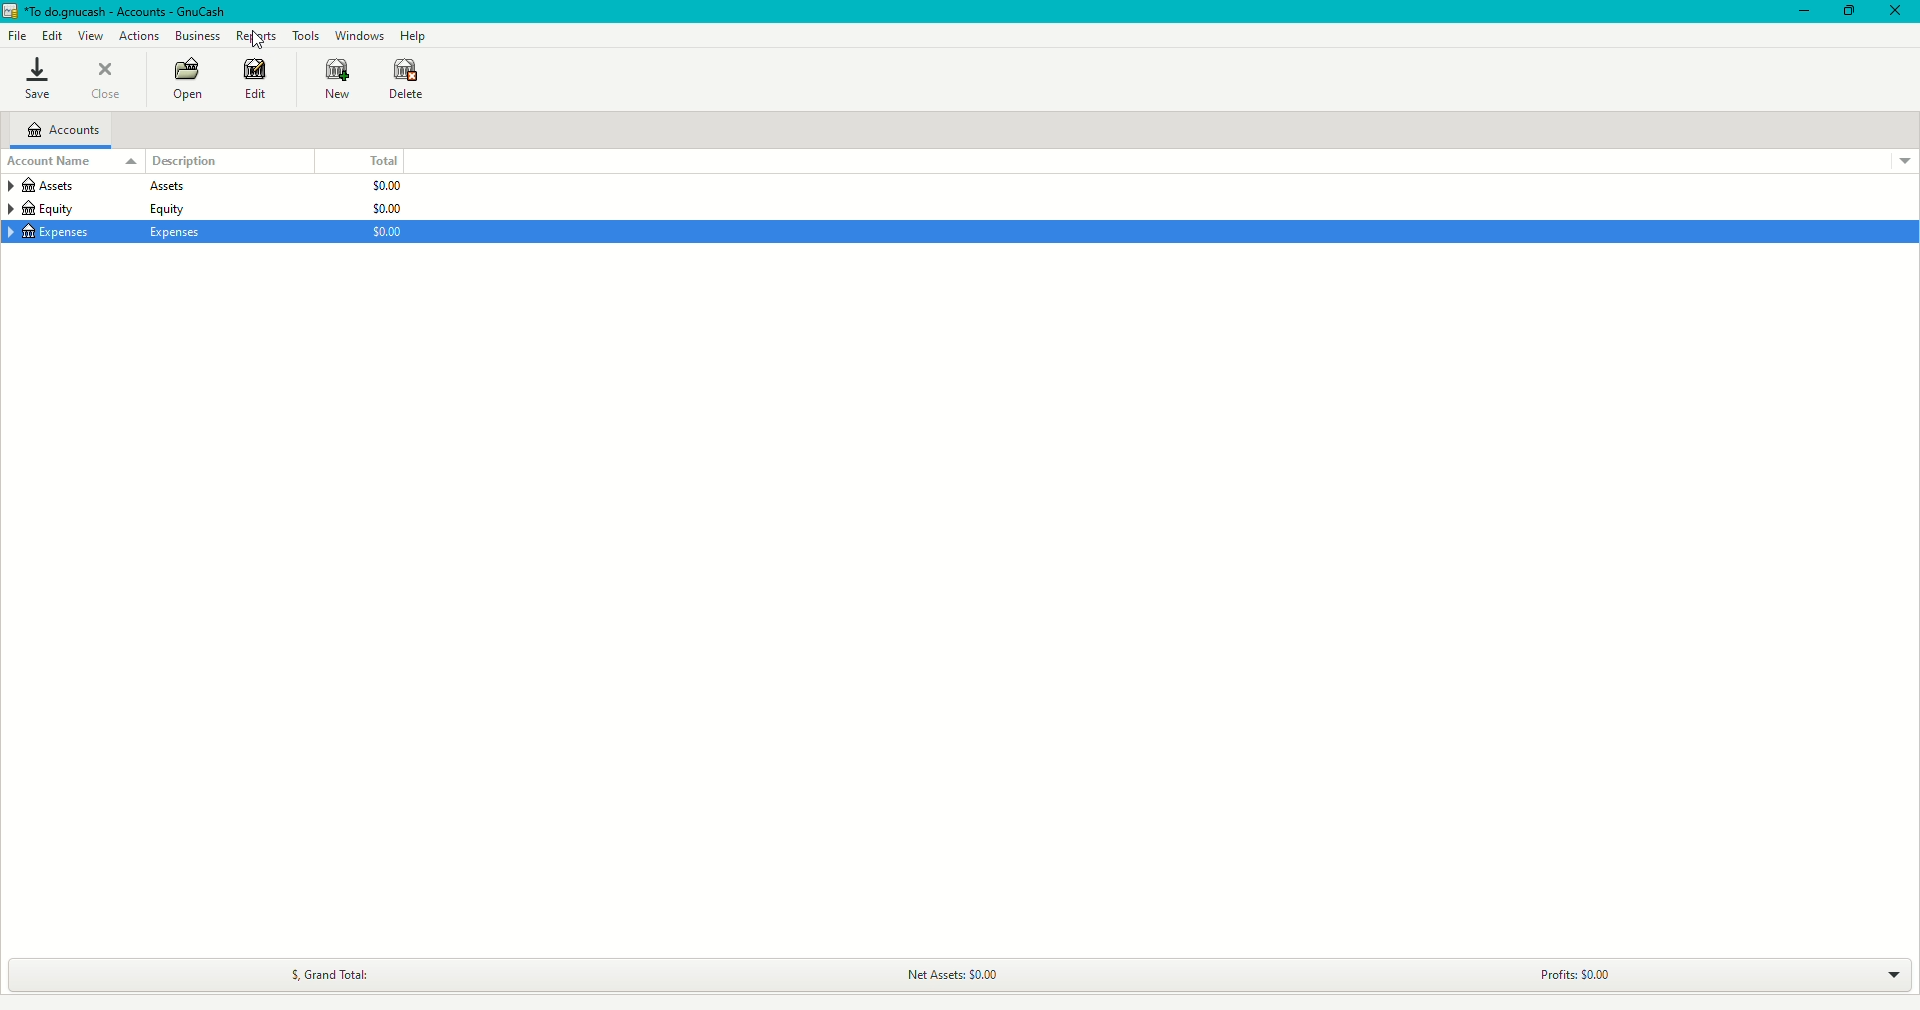 The height and width of the screenshot is (1010, 1920). Describe the element at coordinates (141, 35) in the screenshot. I see `Actions` at that location.